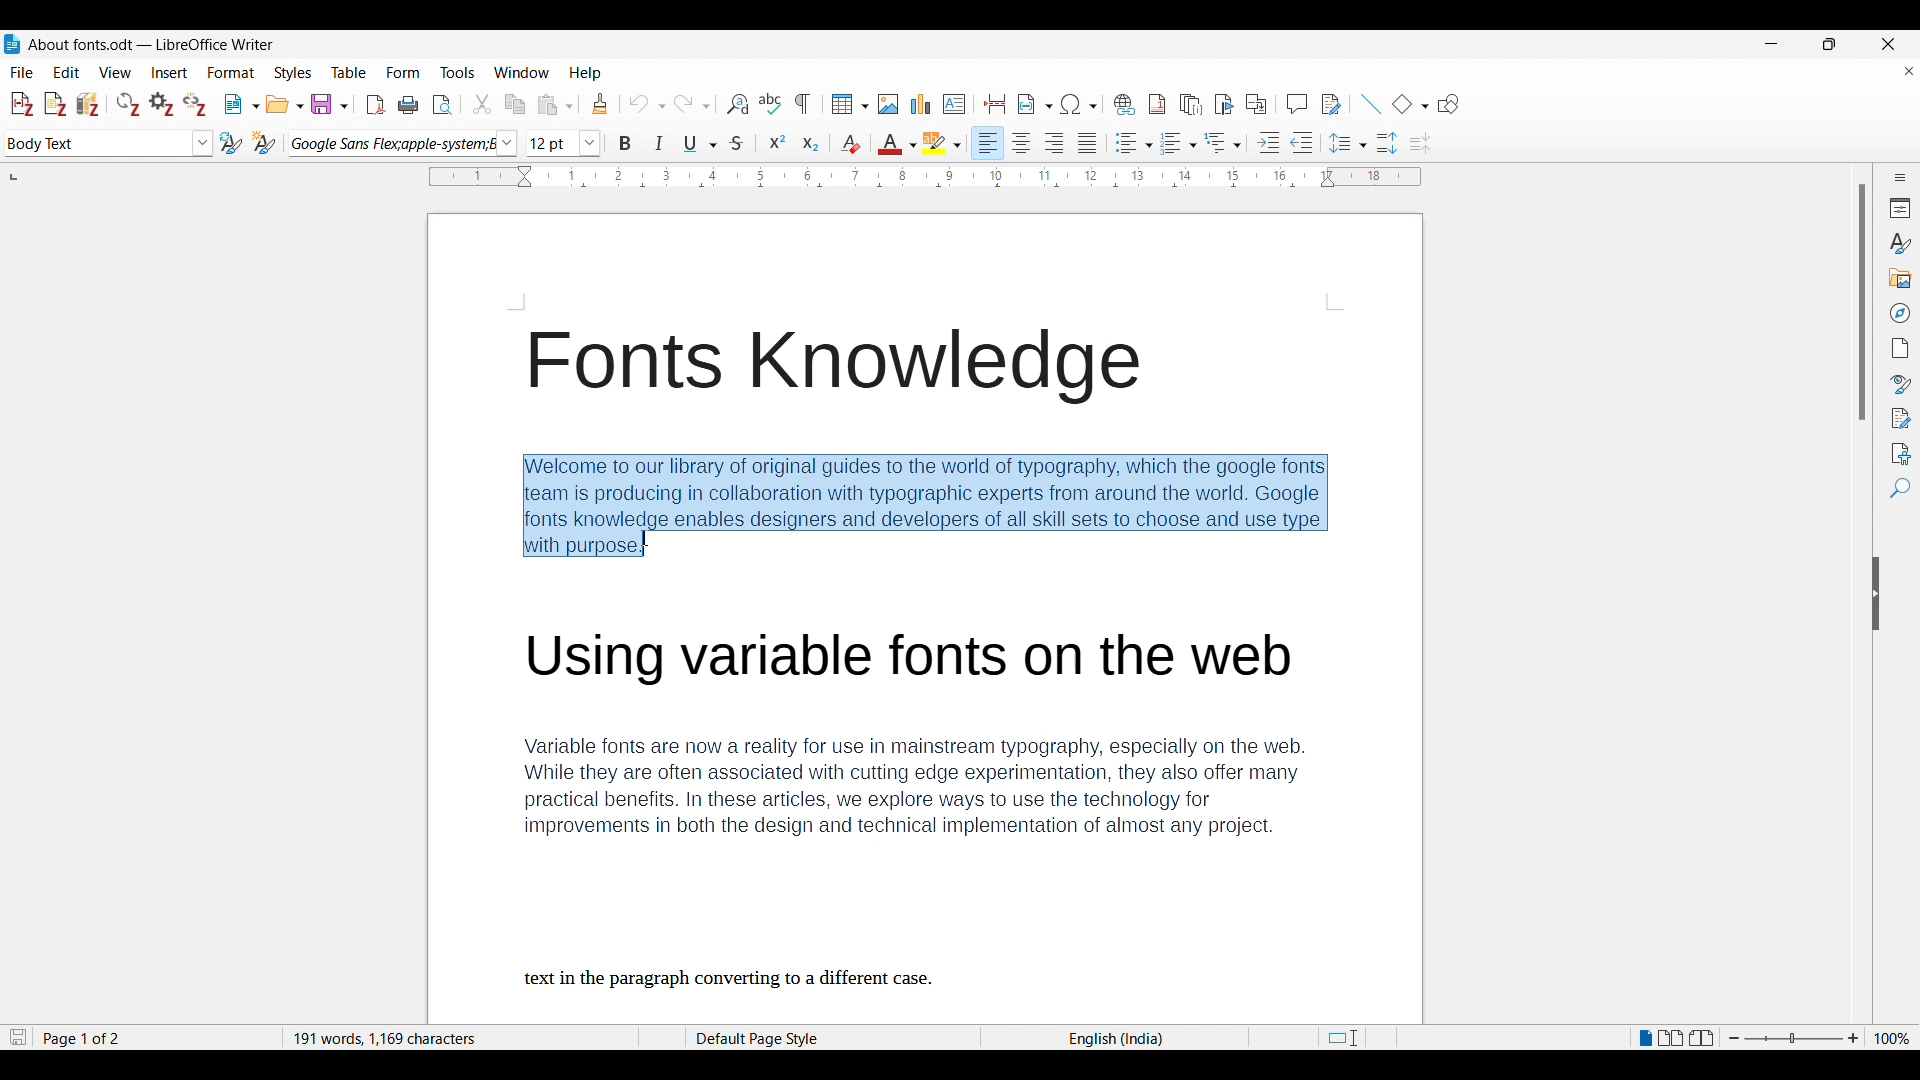  I want to click on Toggle formatting marks, so click(803, 104).